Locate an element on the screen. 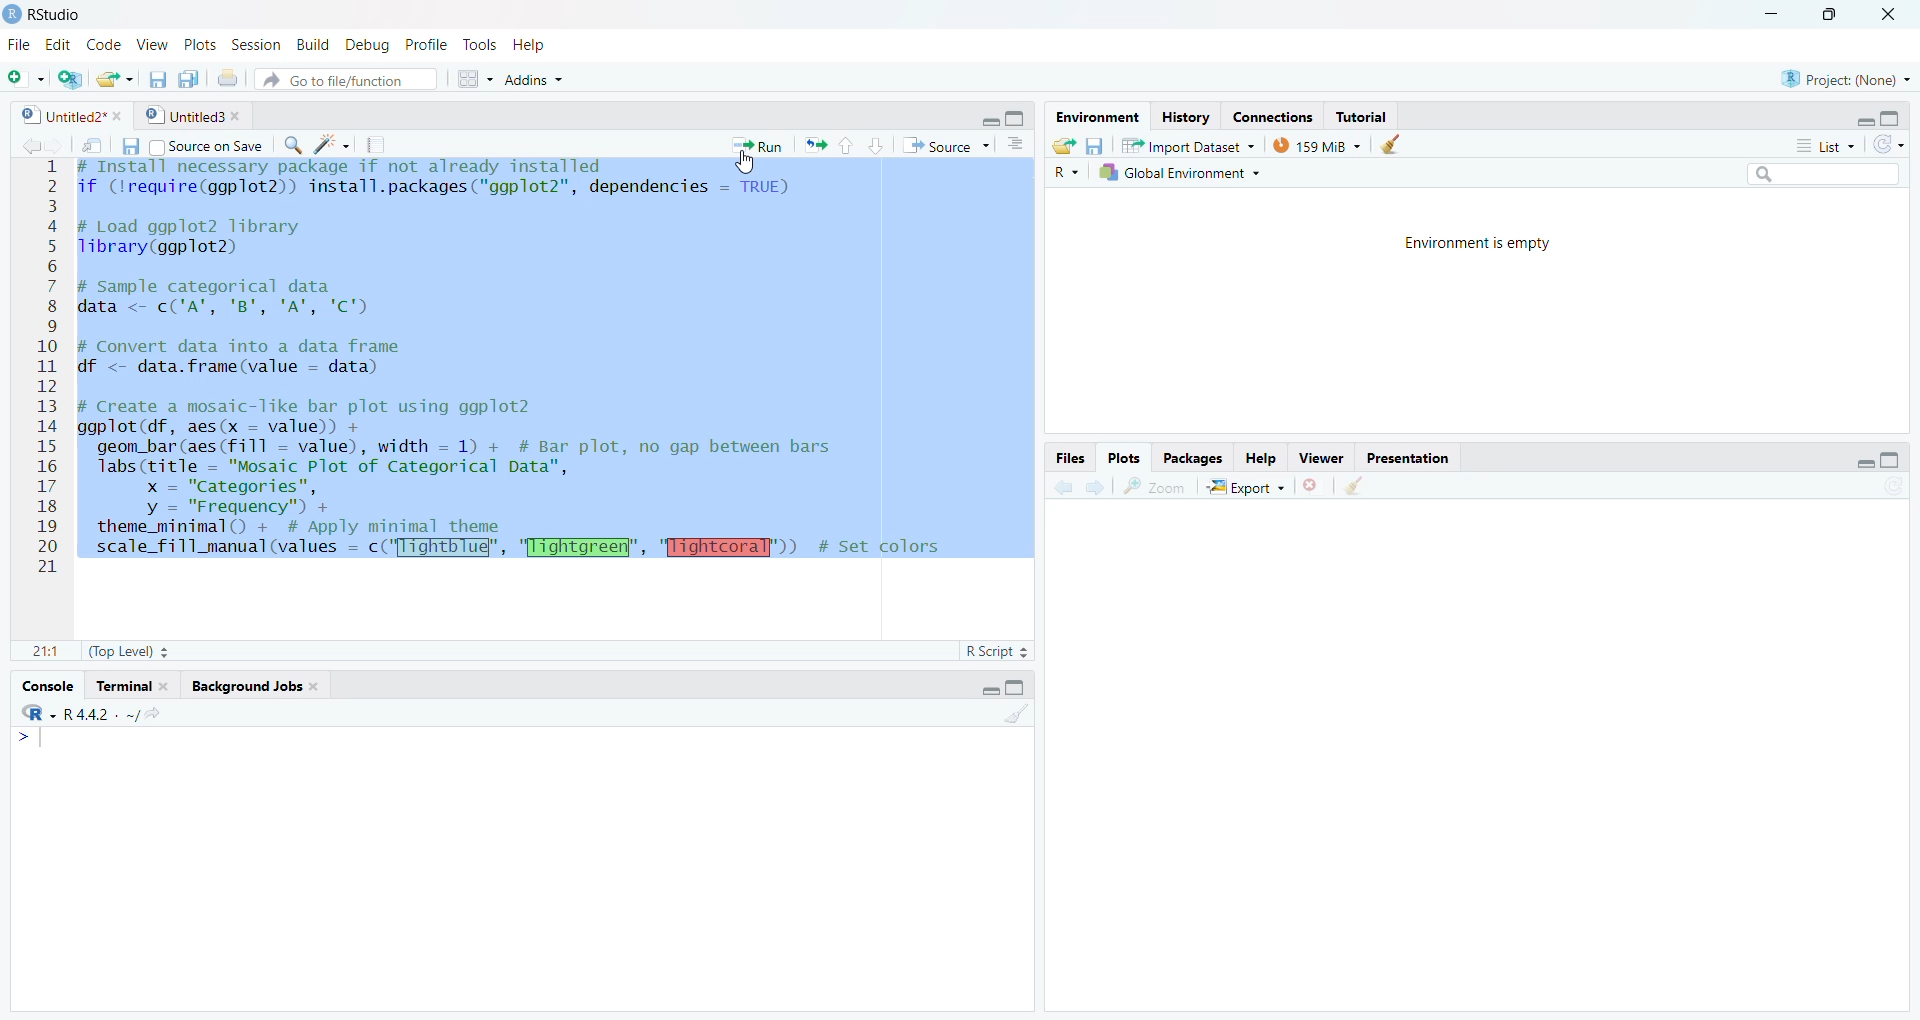 This screenshot has height=1020, width=1920. Cursor is located at coordinates (752, 167).